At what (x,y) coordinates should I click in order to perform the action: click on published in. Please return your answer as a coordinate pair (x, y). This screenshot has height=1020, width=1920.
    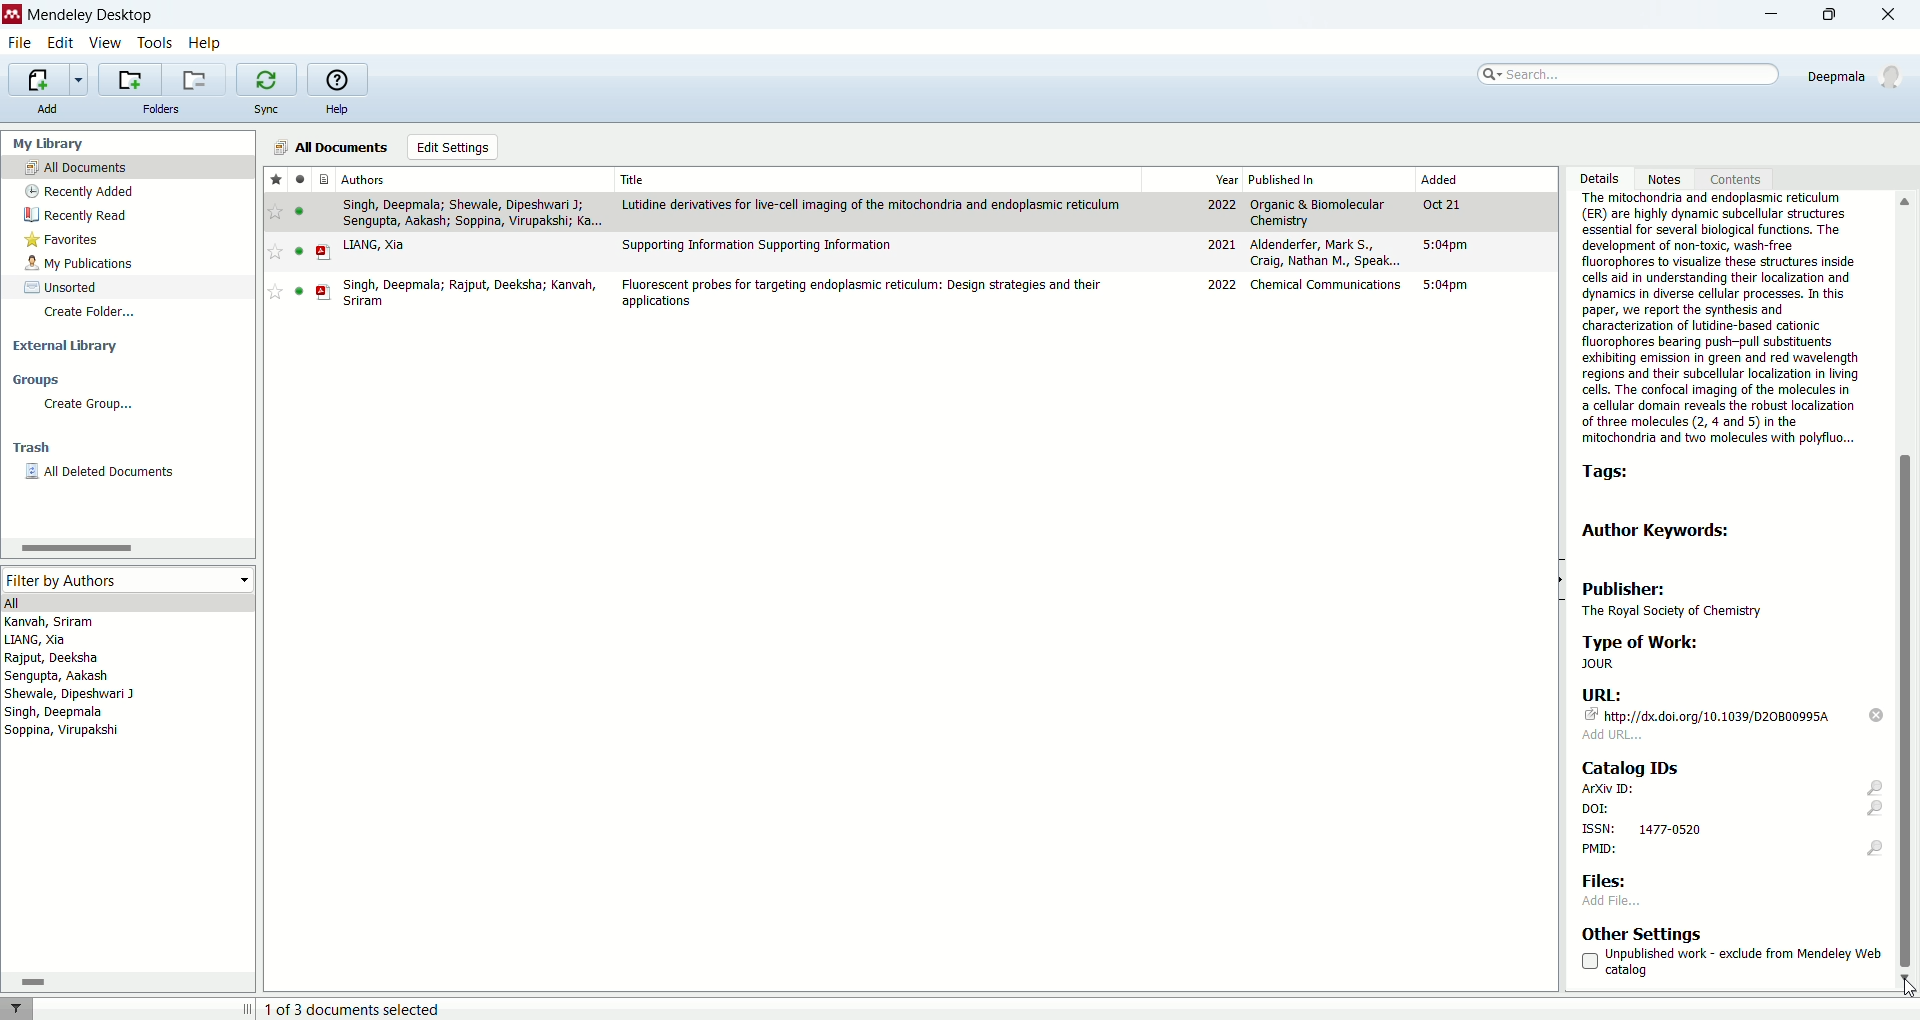
    Looking at the image, I should click on (1283, 179).